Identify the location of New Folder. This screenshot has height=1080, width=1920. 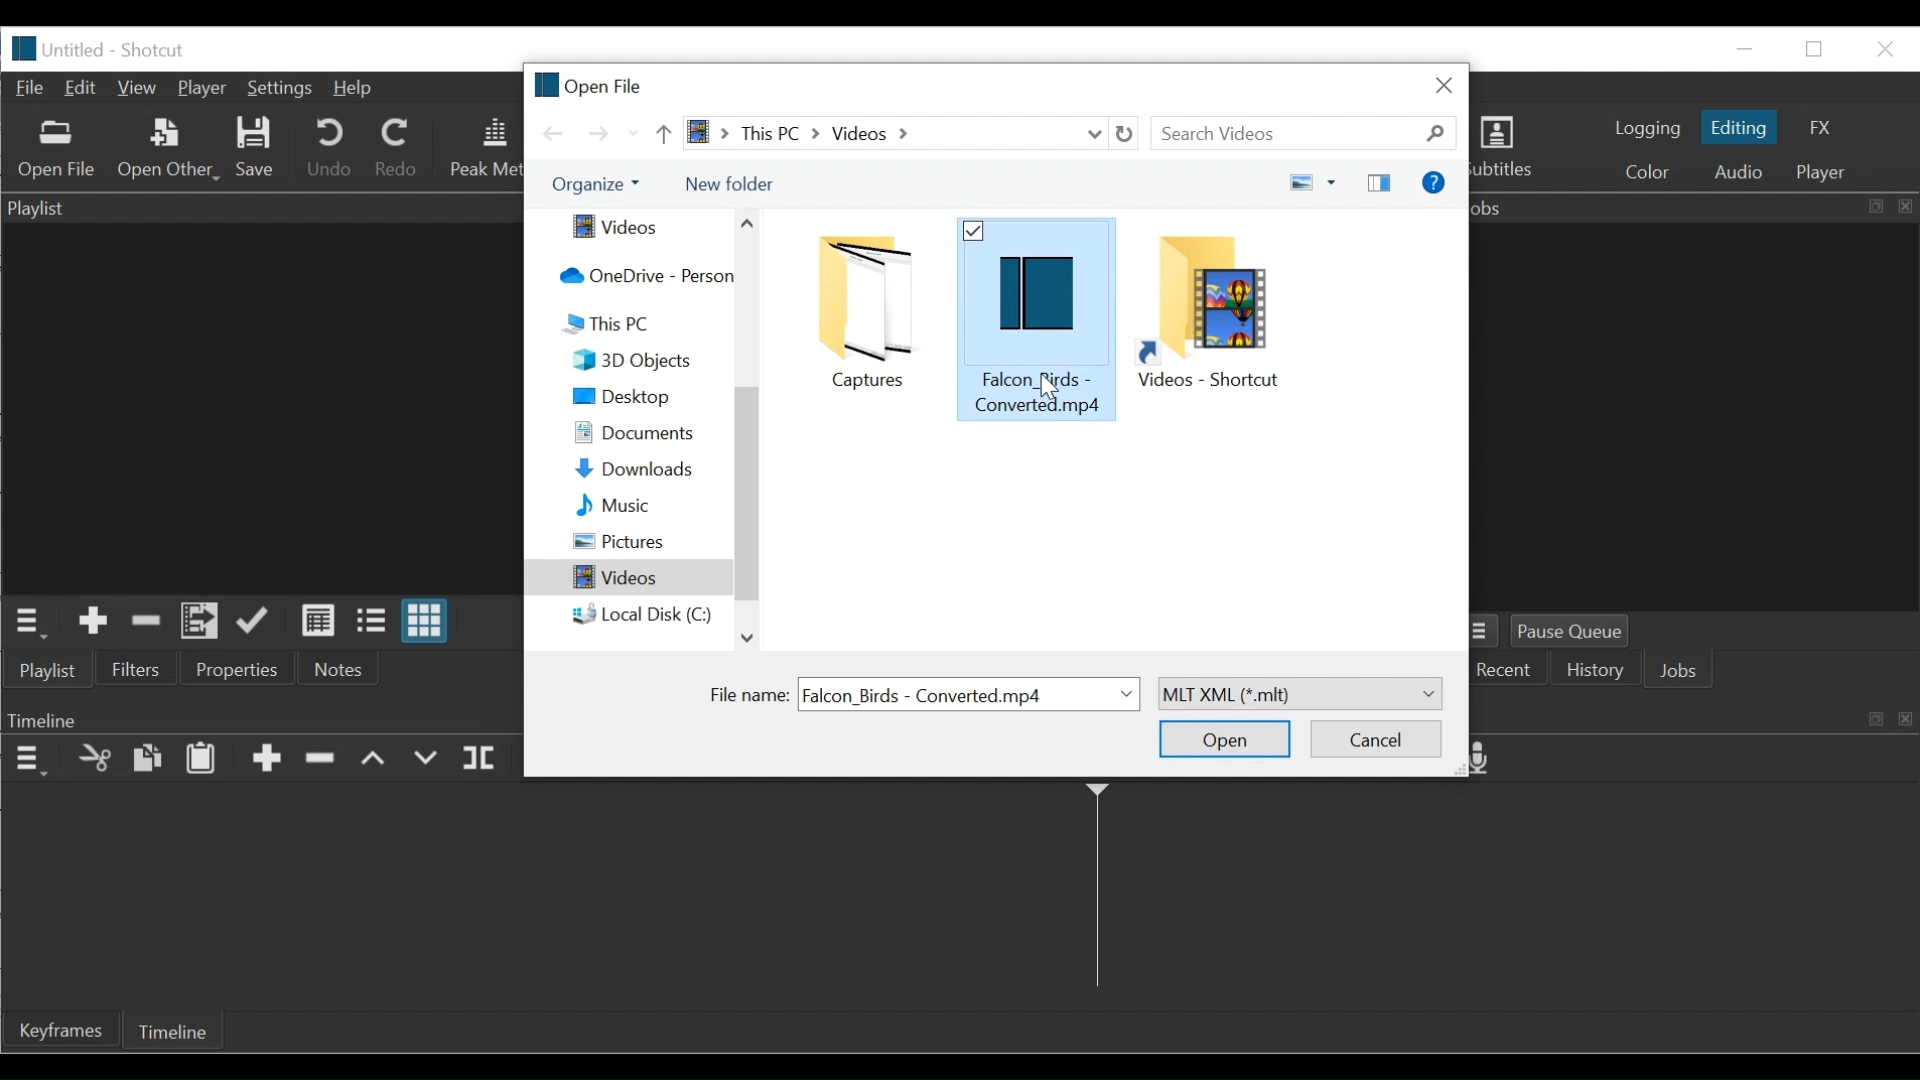
(729, 184).